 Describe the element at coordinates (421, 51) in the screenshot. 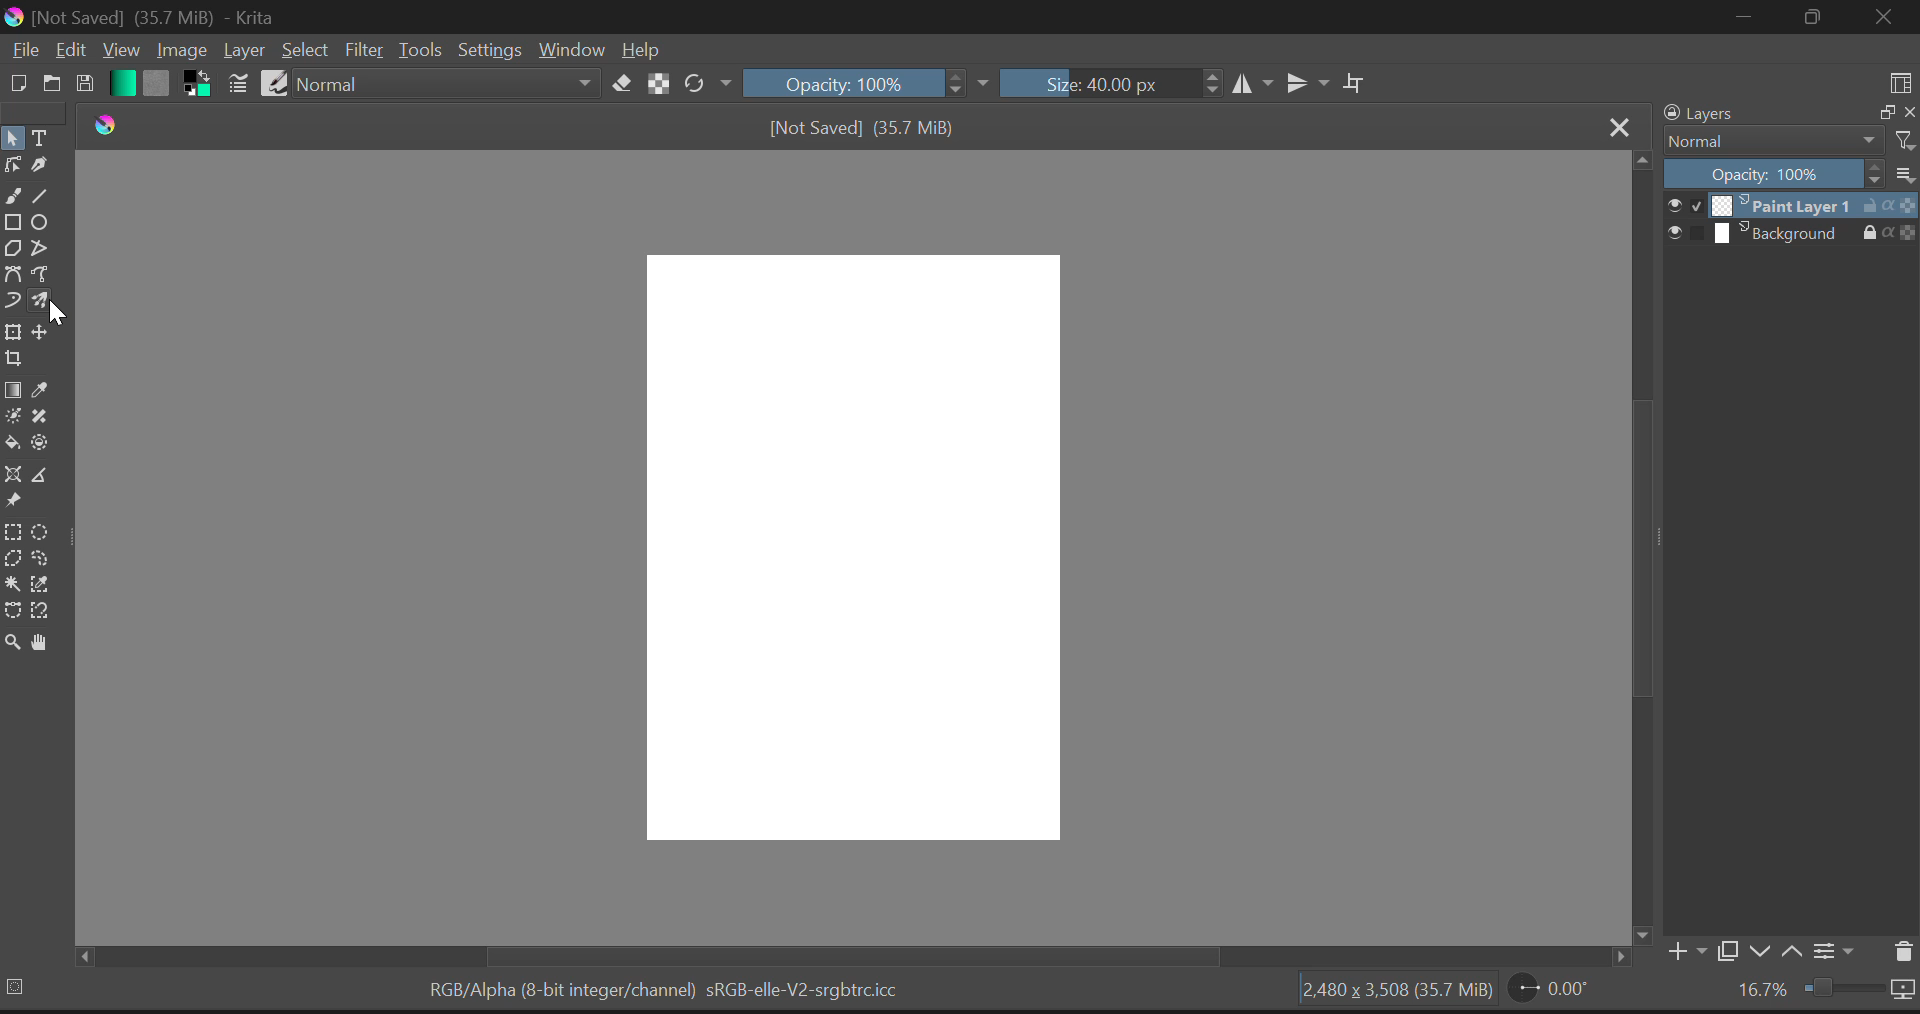

I see `Tools` at that location.